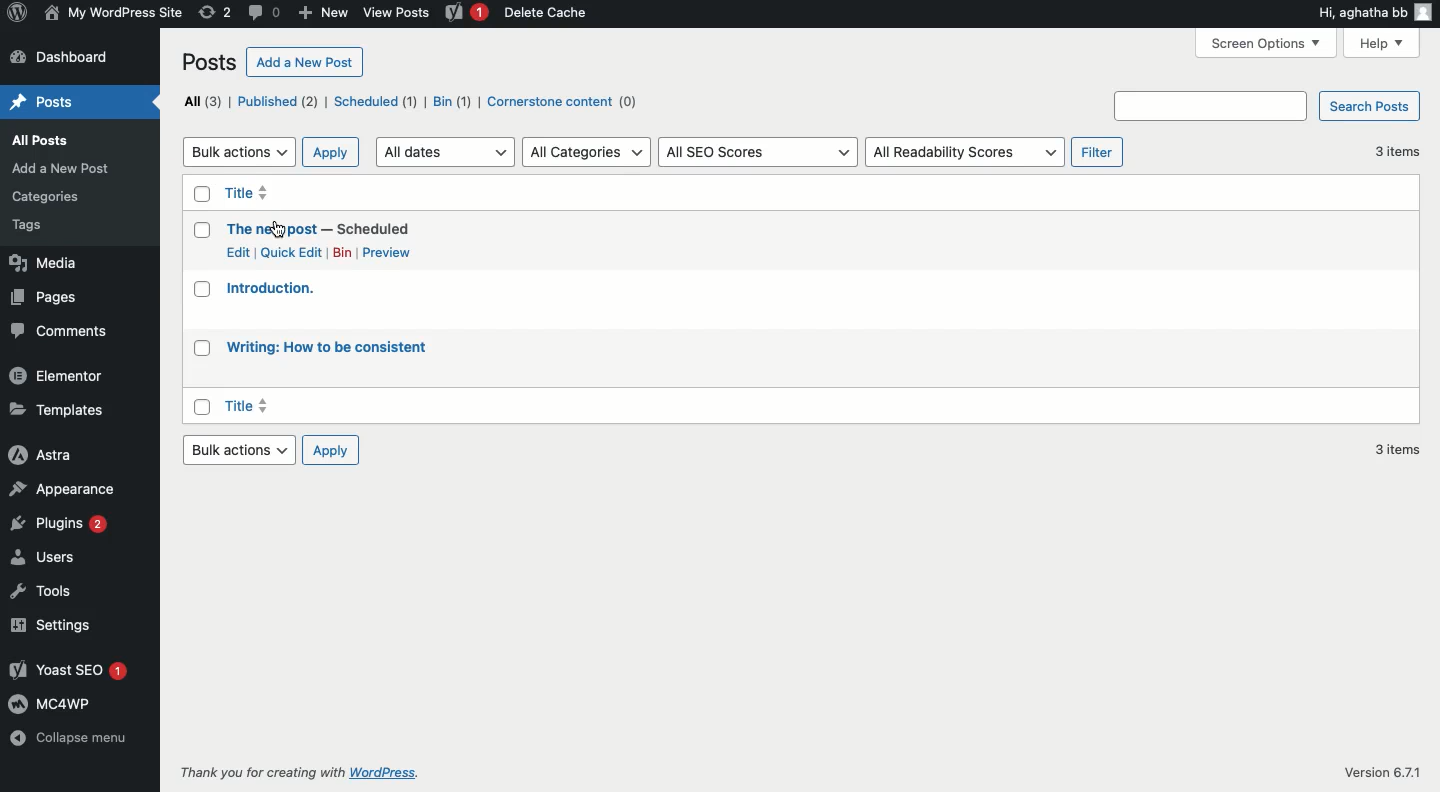  What do you see at coordinates (42, 556) in the screenshot?
I see `Users` at bounding box center [42, 556].